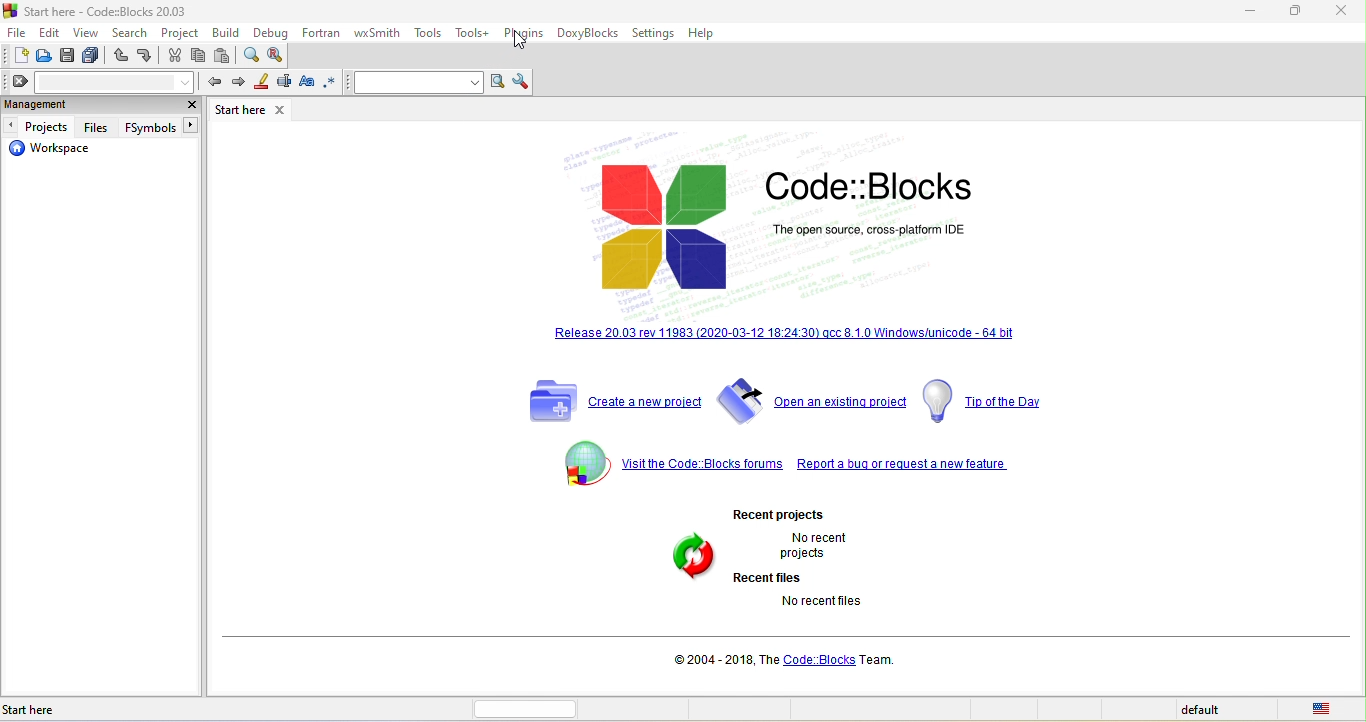 The image size is (1366, 722). I want to click on clear, so click(100, 81).